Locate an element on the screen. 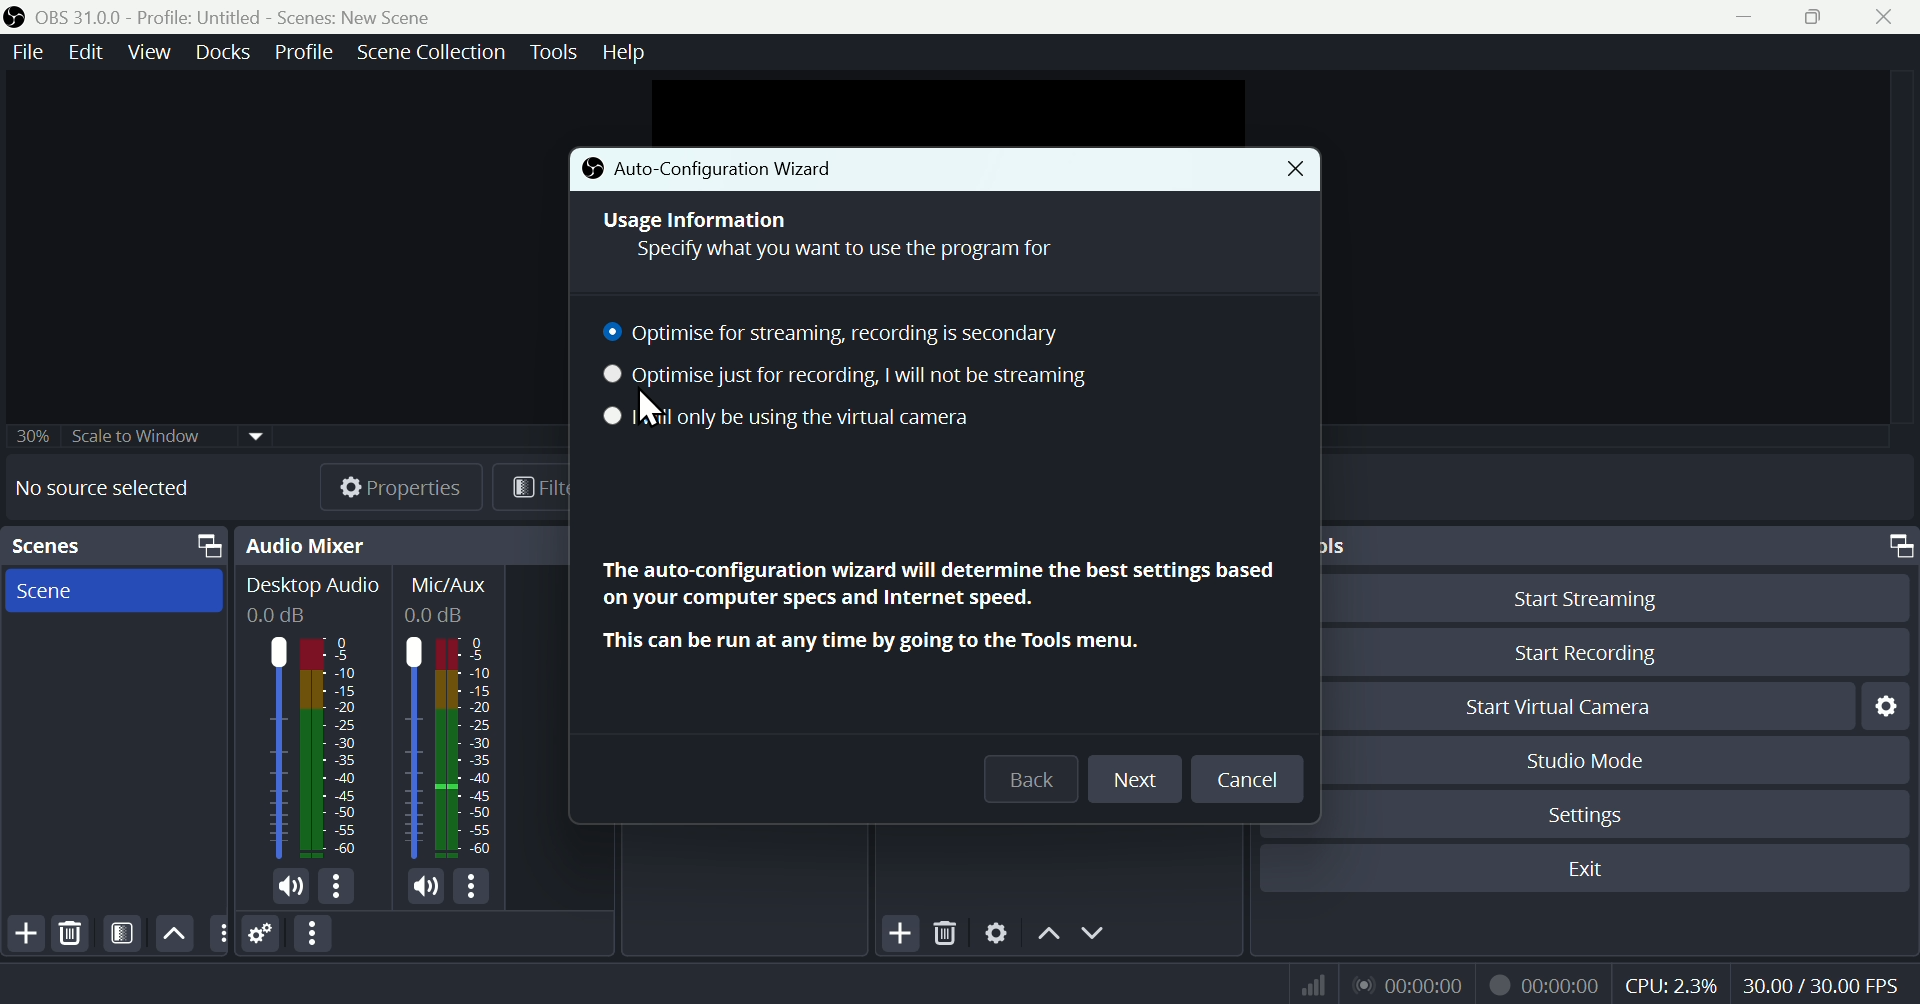 This screenshot has height=1004, width=1920. help is located at coordinates (627, 49).